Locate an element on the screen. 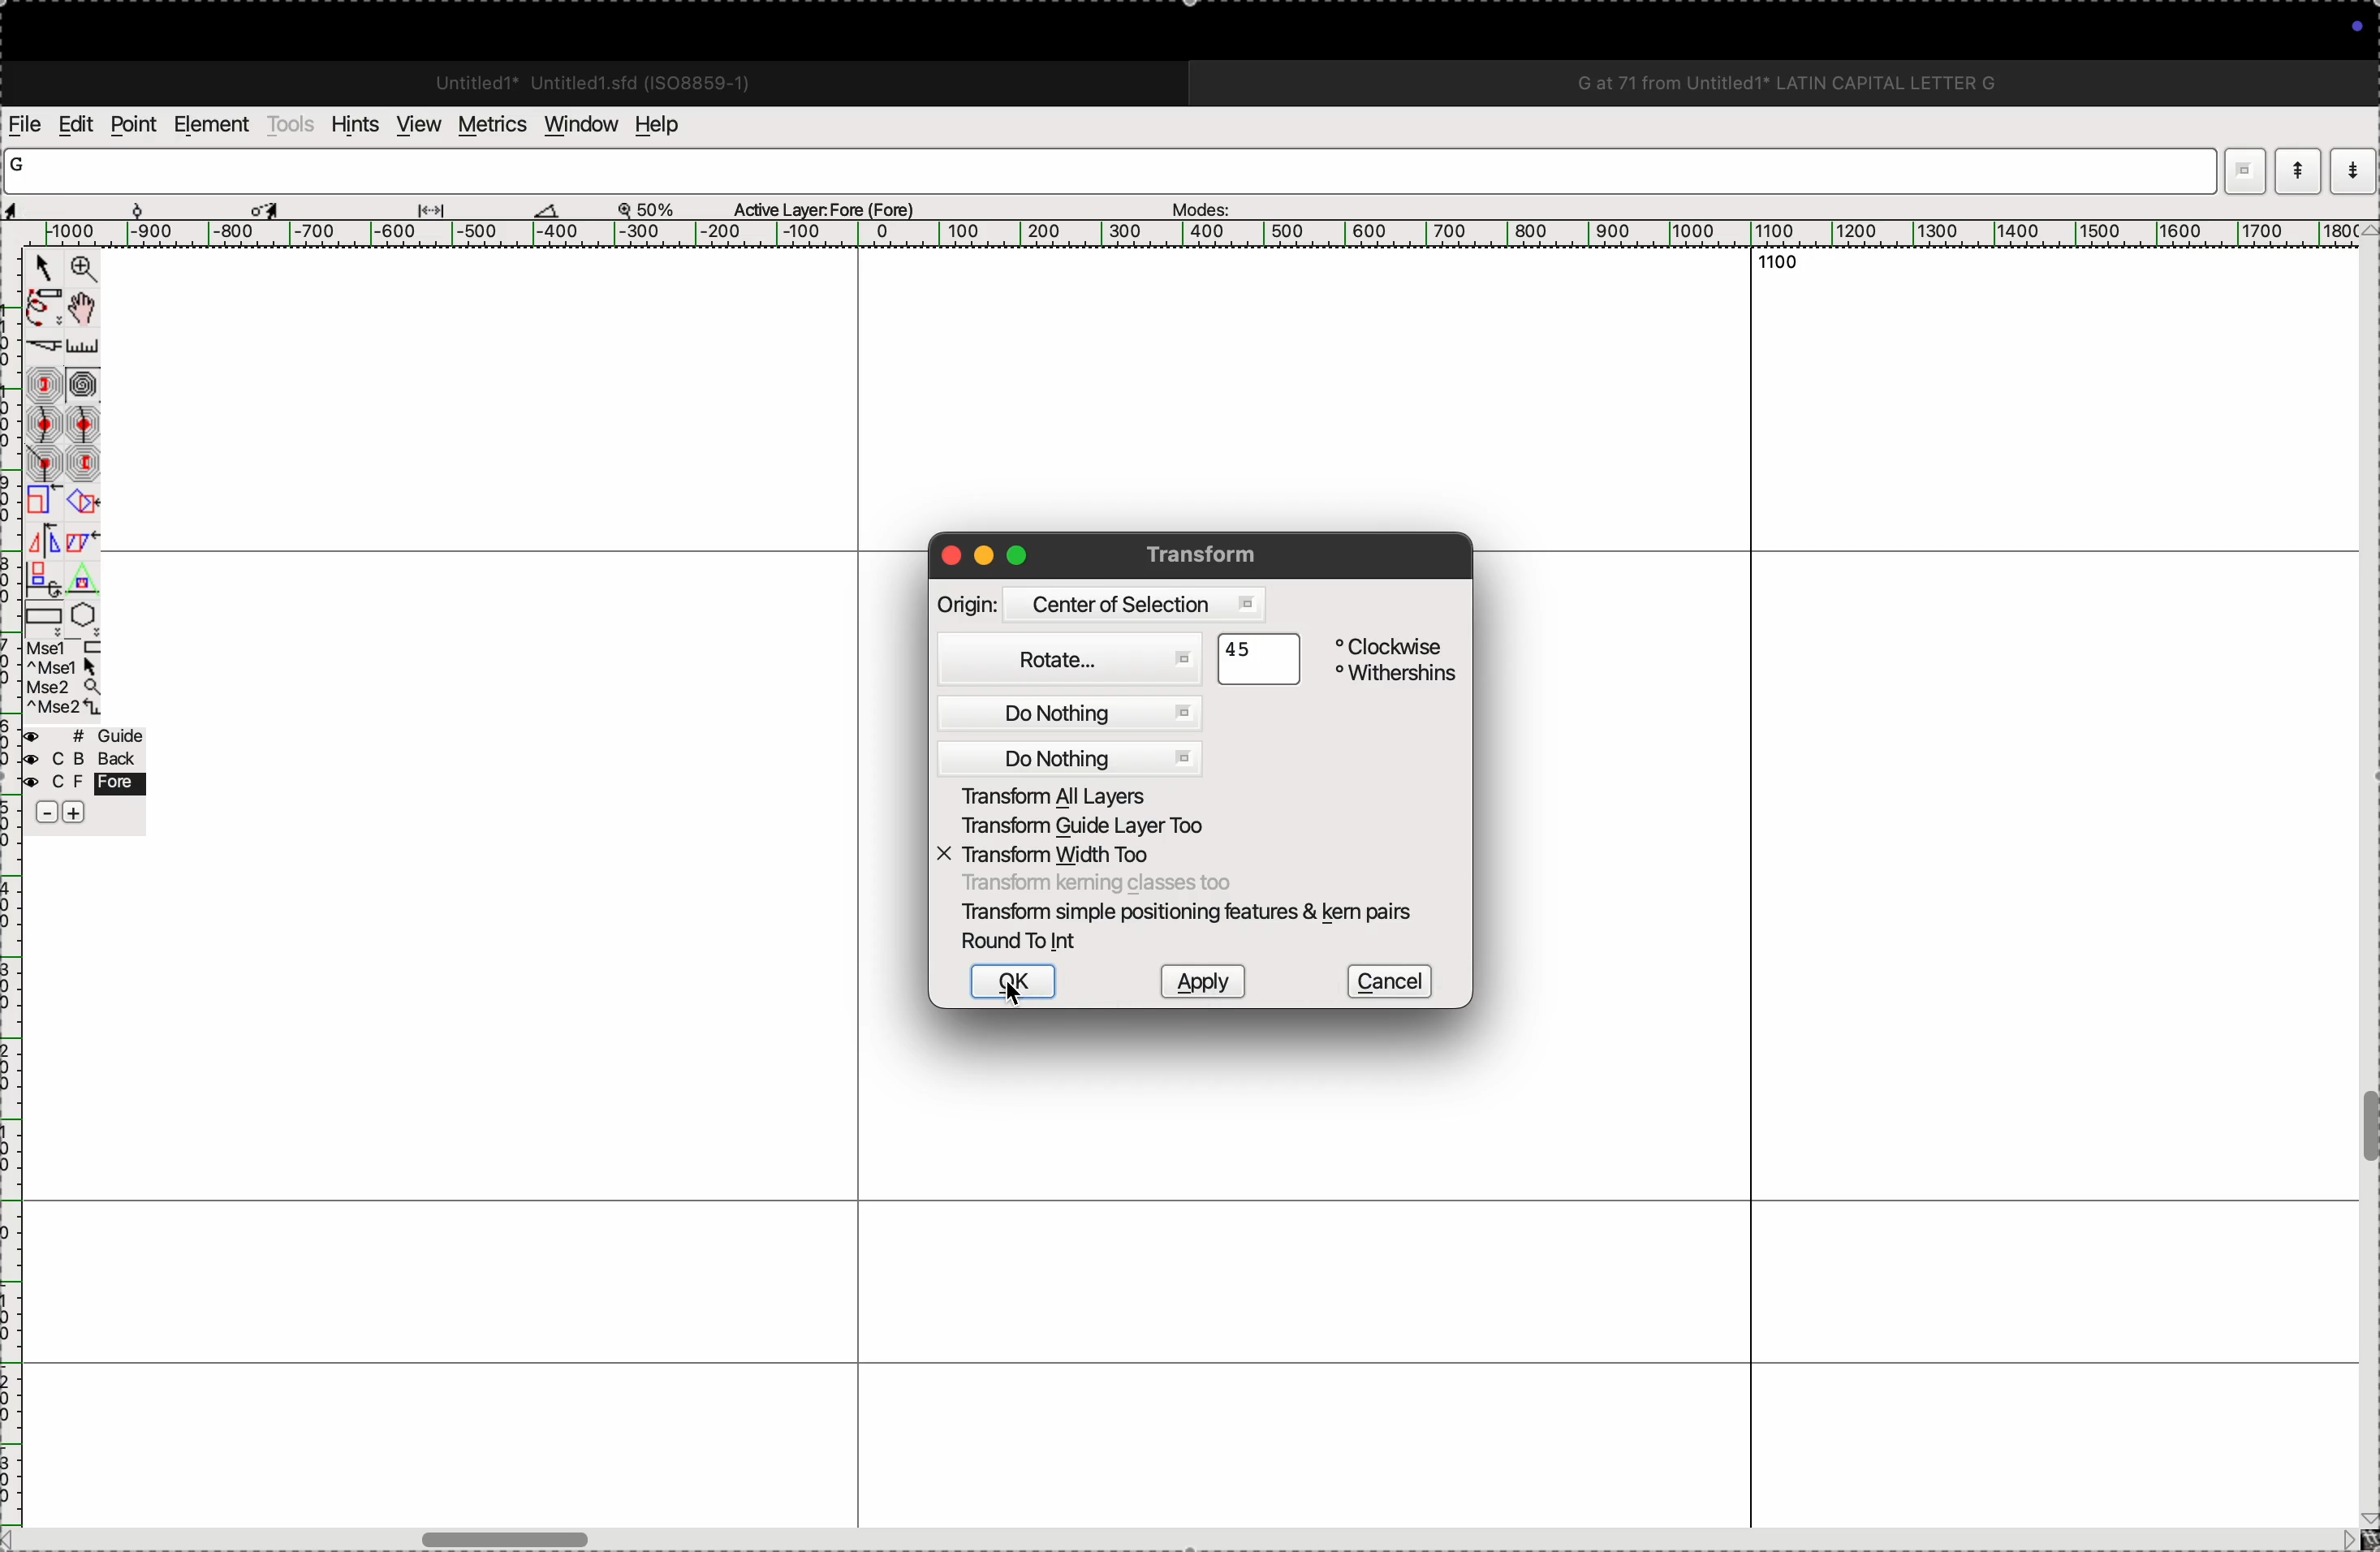 The width and height of the screenshot is (2380, 1552). show current word list is located at coordinates (2299, 170).